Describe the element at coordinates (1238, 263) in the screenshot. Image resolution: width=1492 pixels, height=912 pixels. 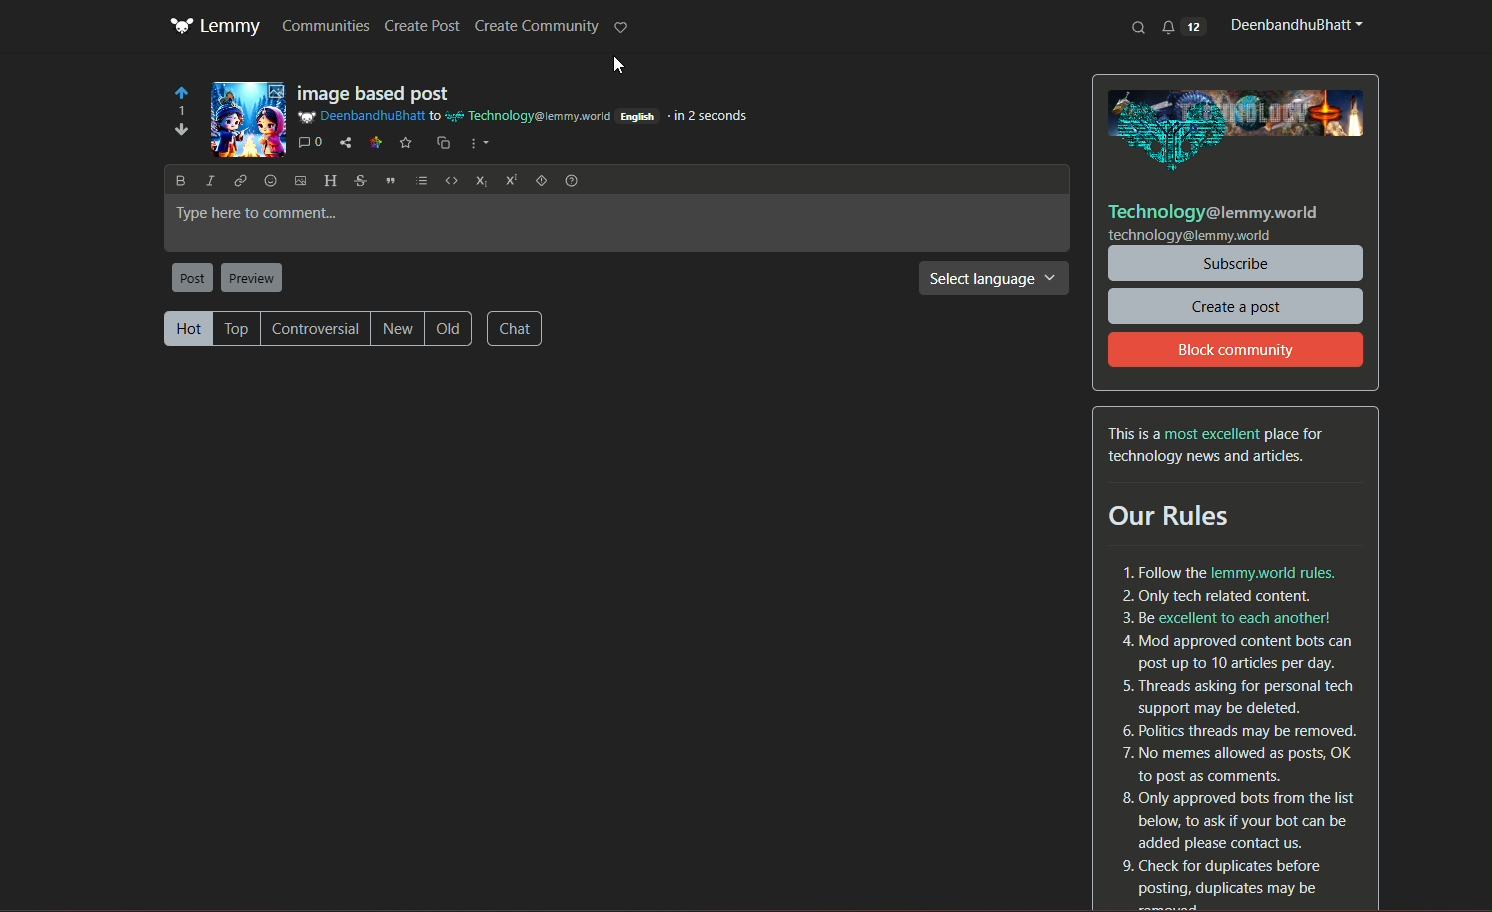
I see `Subscribe` at that location.